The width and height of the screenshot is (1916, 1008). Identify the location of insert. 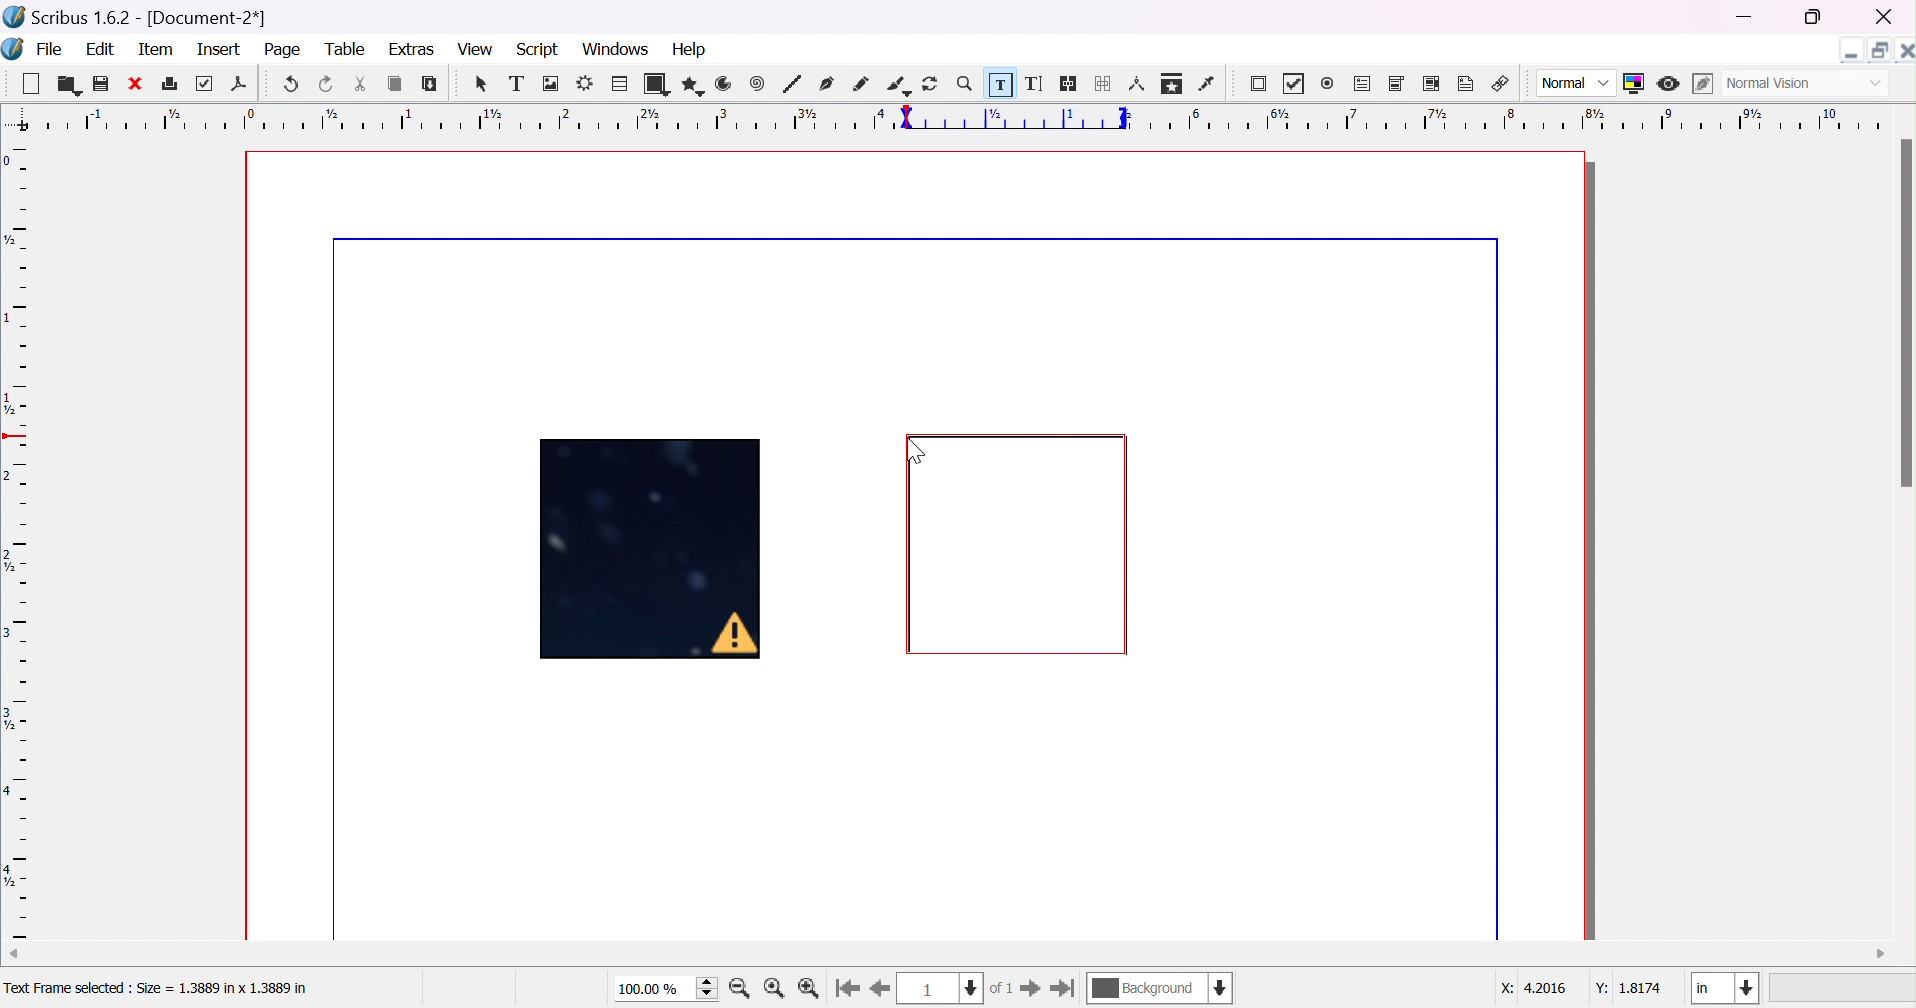
(222, 50).